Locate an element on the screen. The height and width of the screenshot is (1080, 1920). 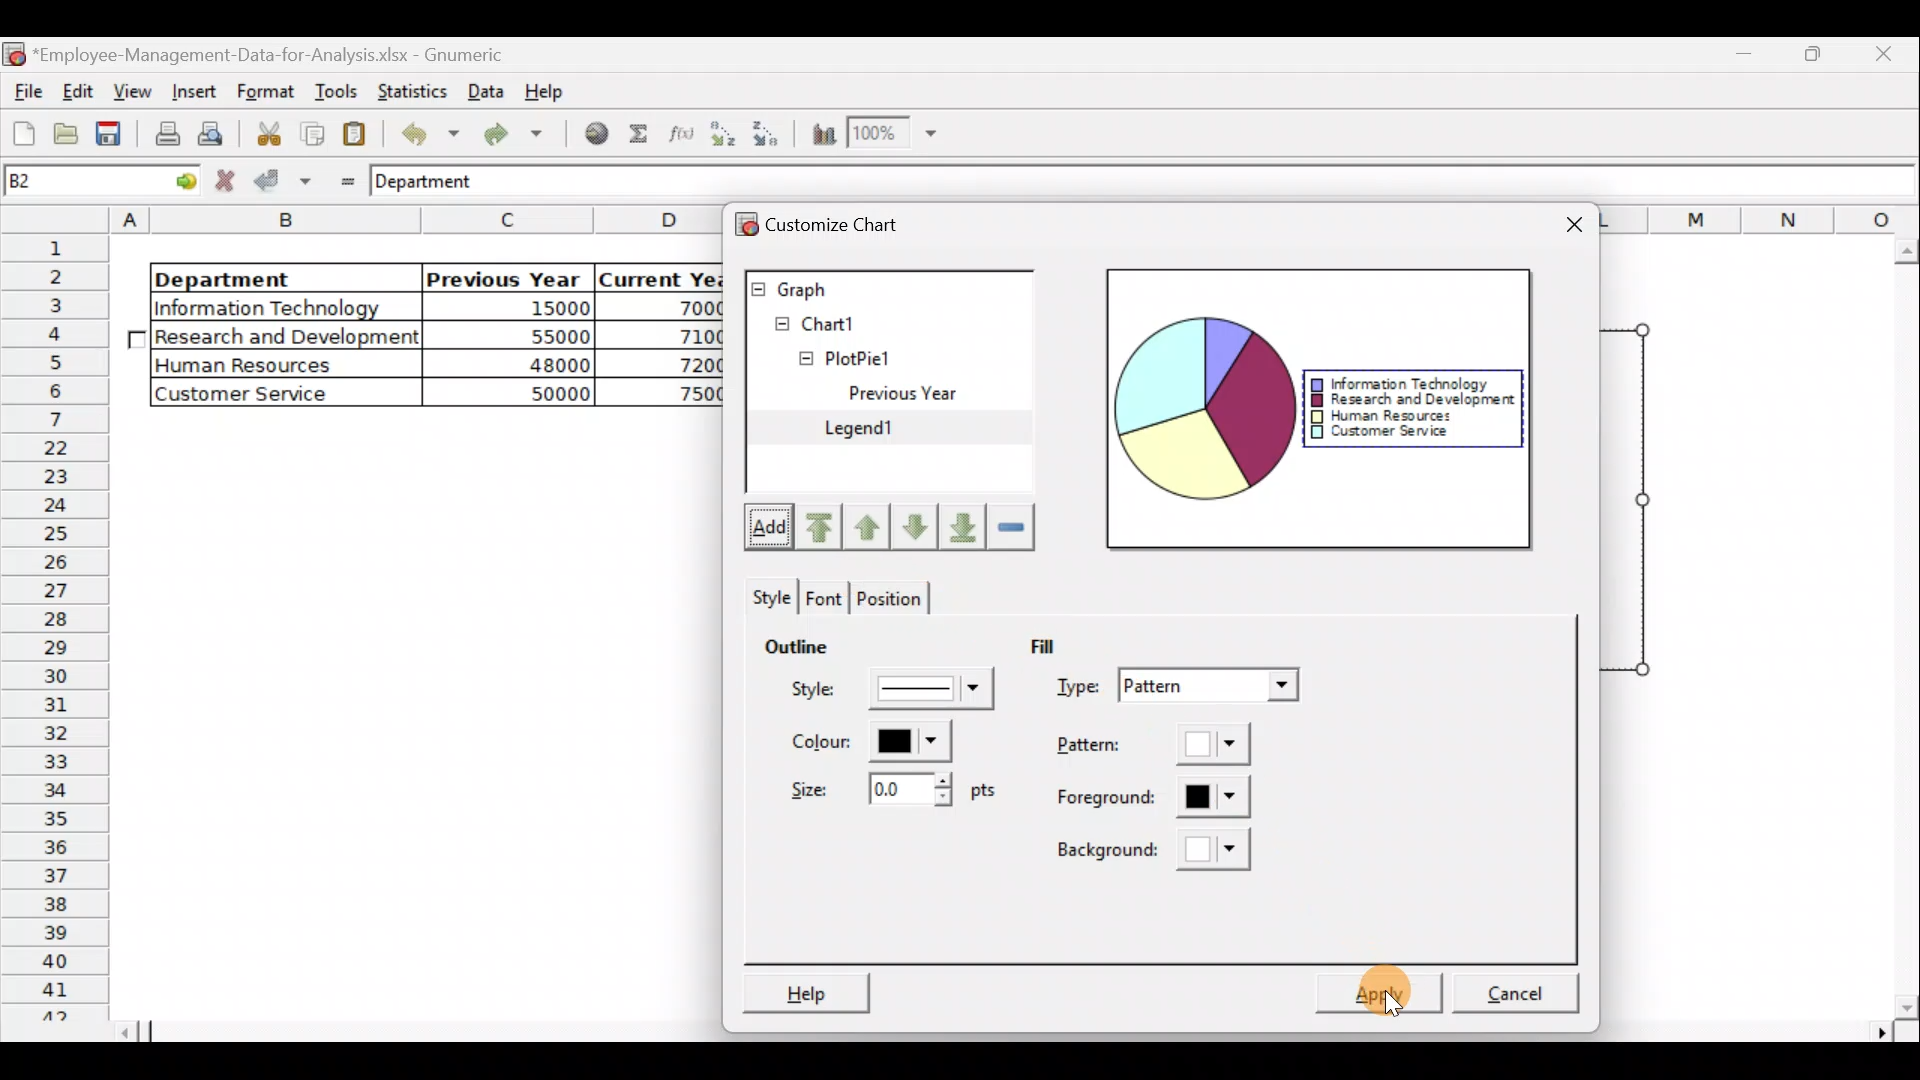
Zoom is located at coordinates (892, 136).